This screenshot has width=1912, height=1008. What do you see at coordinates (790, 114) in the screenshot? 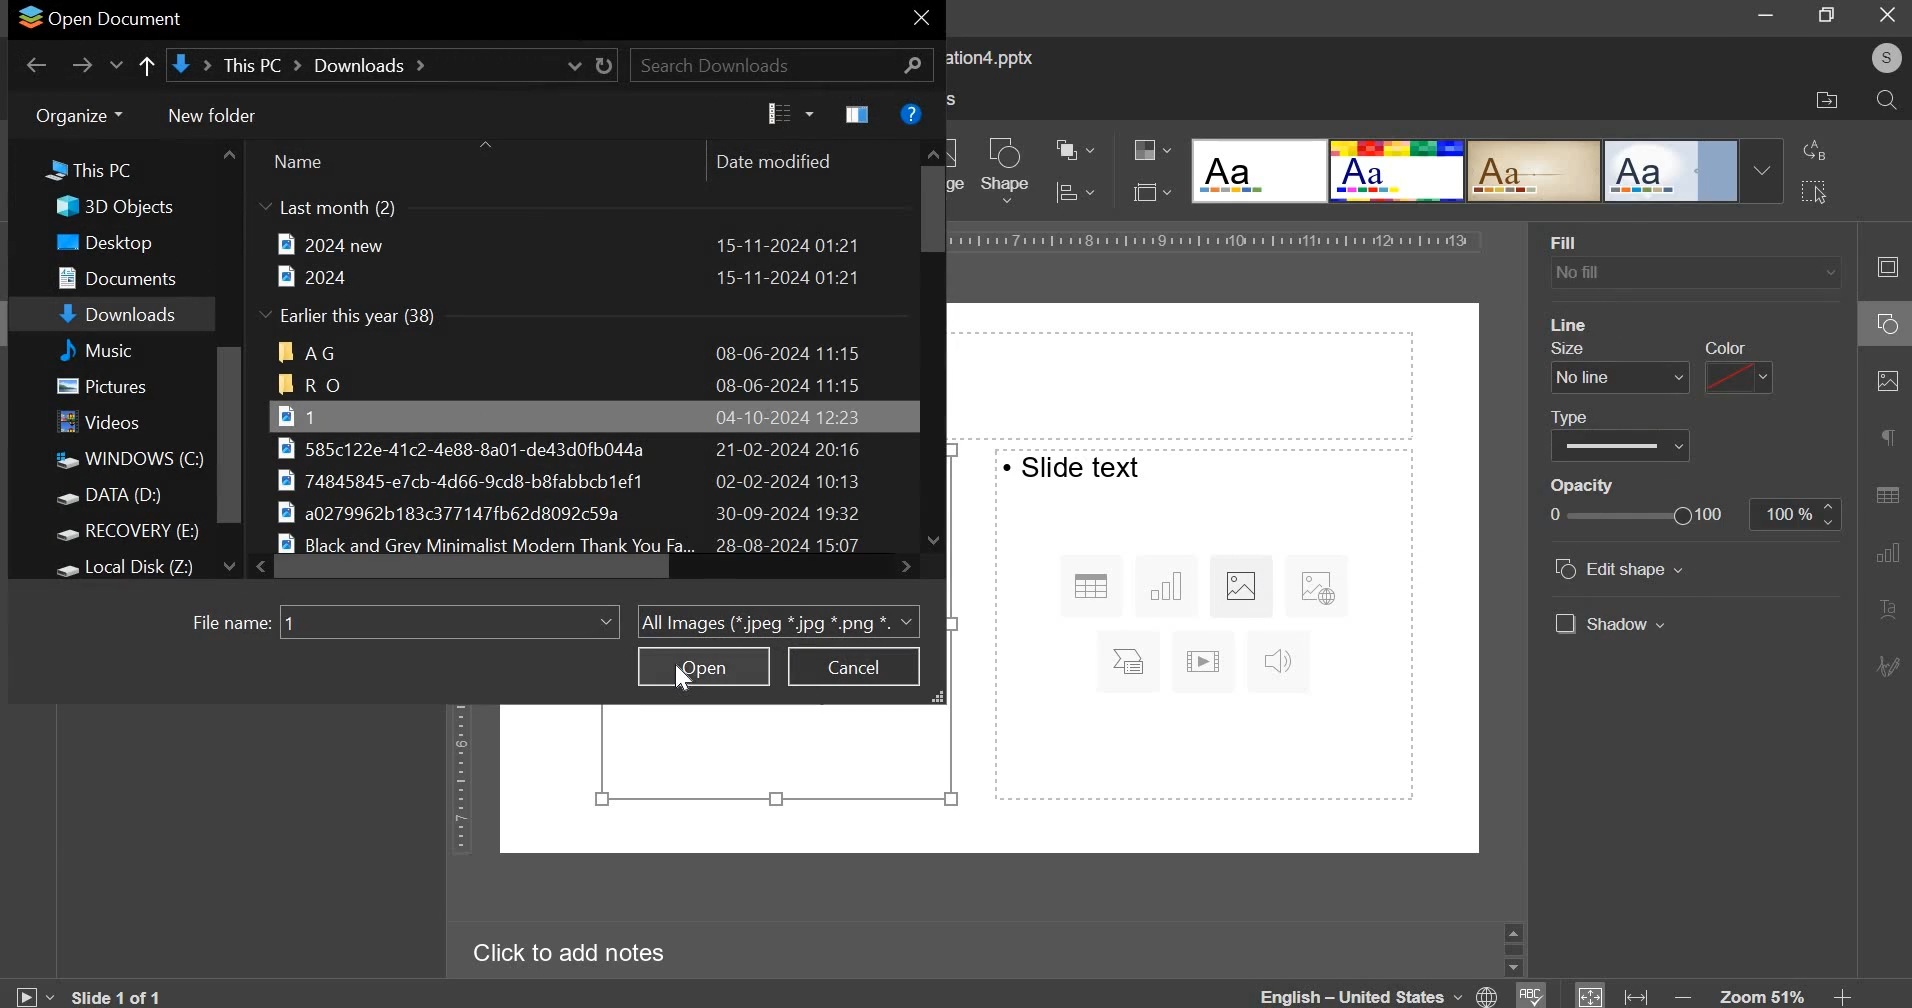
I see `sort` at bounding box center [790, 114].